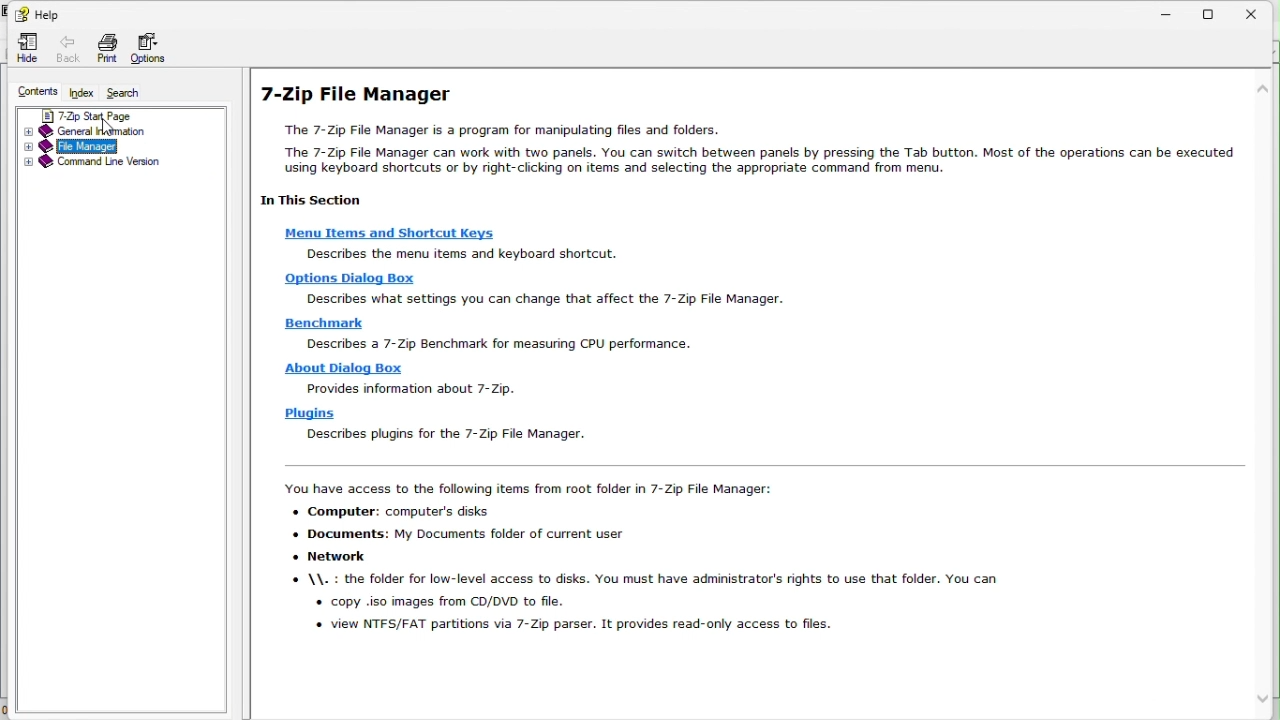 This screenshot has width=1280, height=720. What do you see at coordinates (343, 370) in the screenshot?
I see `about dialog box` at bounding box center [343, 370].